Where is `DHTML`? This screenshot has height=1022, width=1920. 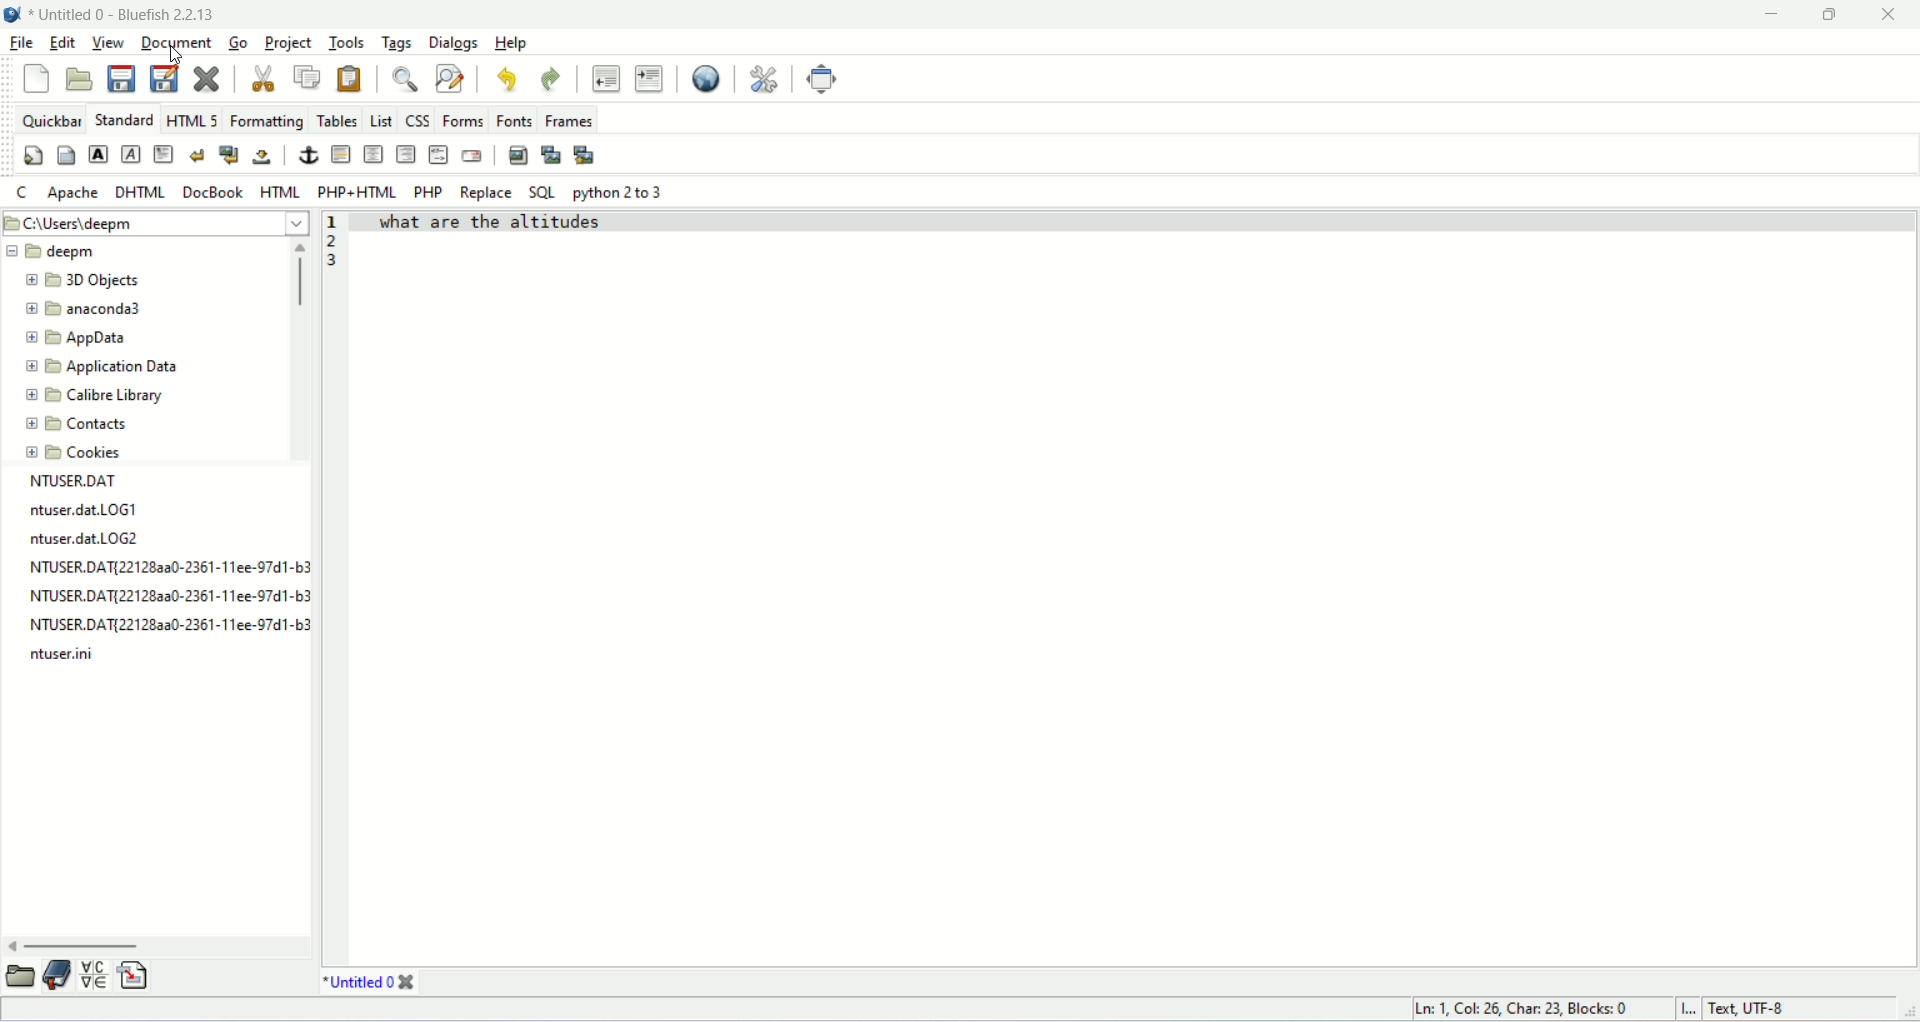
DHTML is located at coordinates (142, 193).